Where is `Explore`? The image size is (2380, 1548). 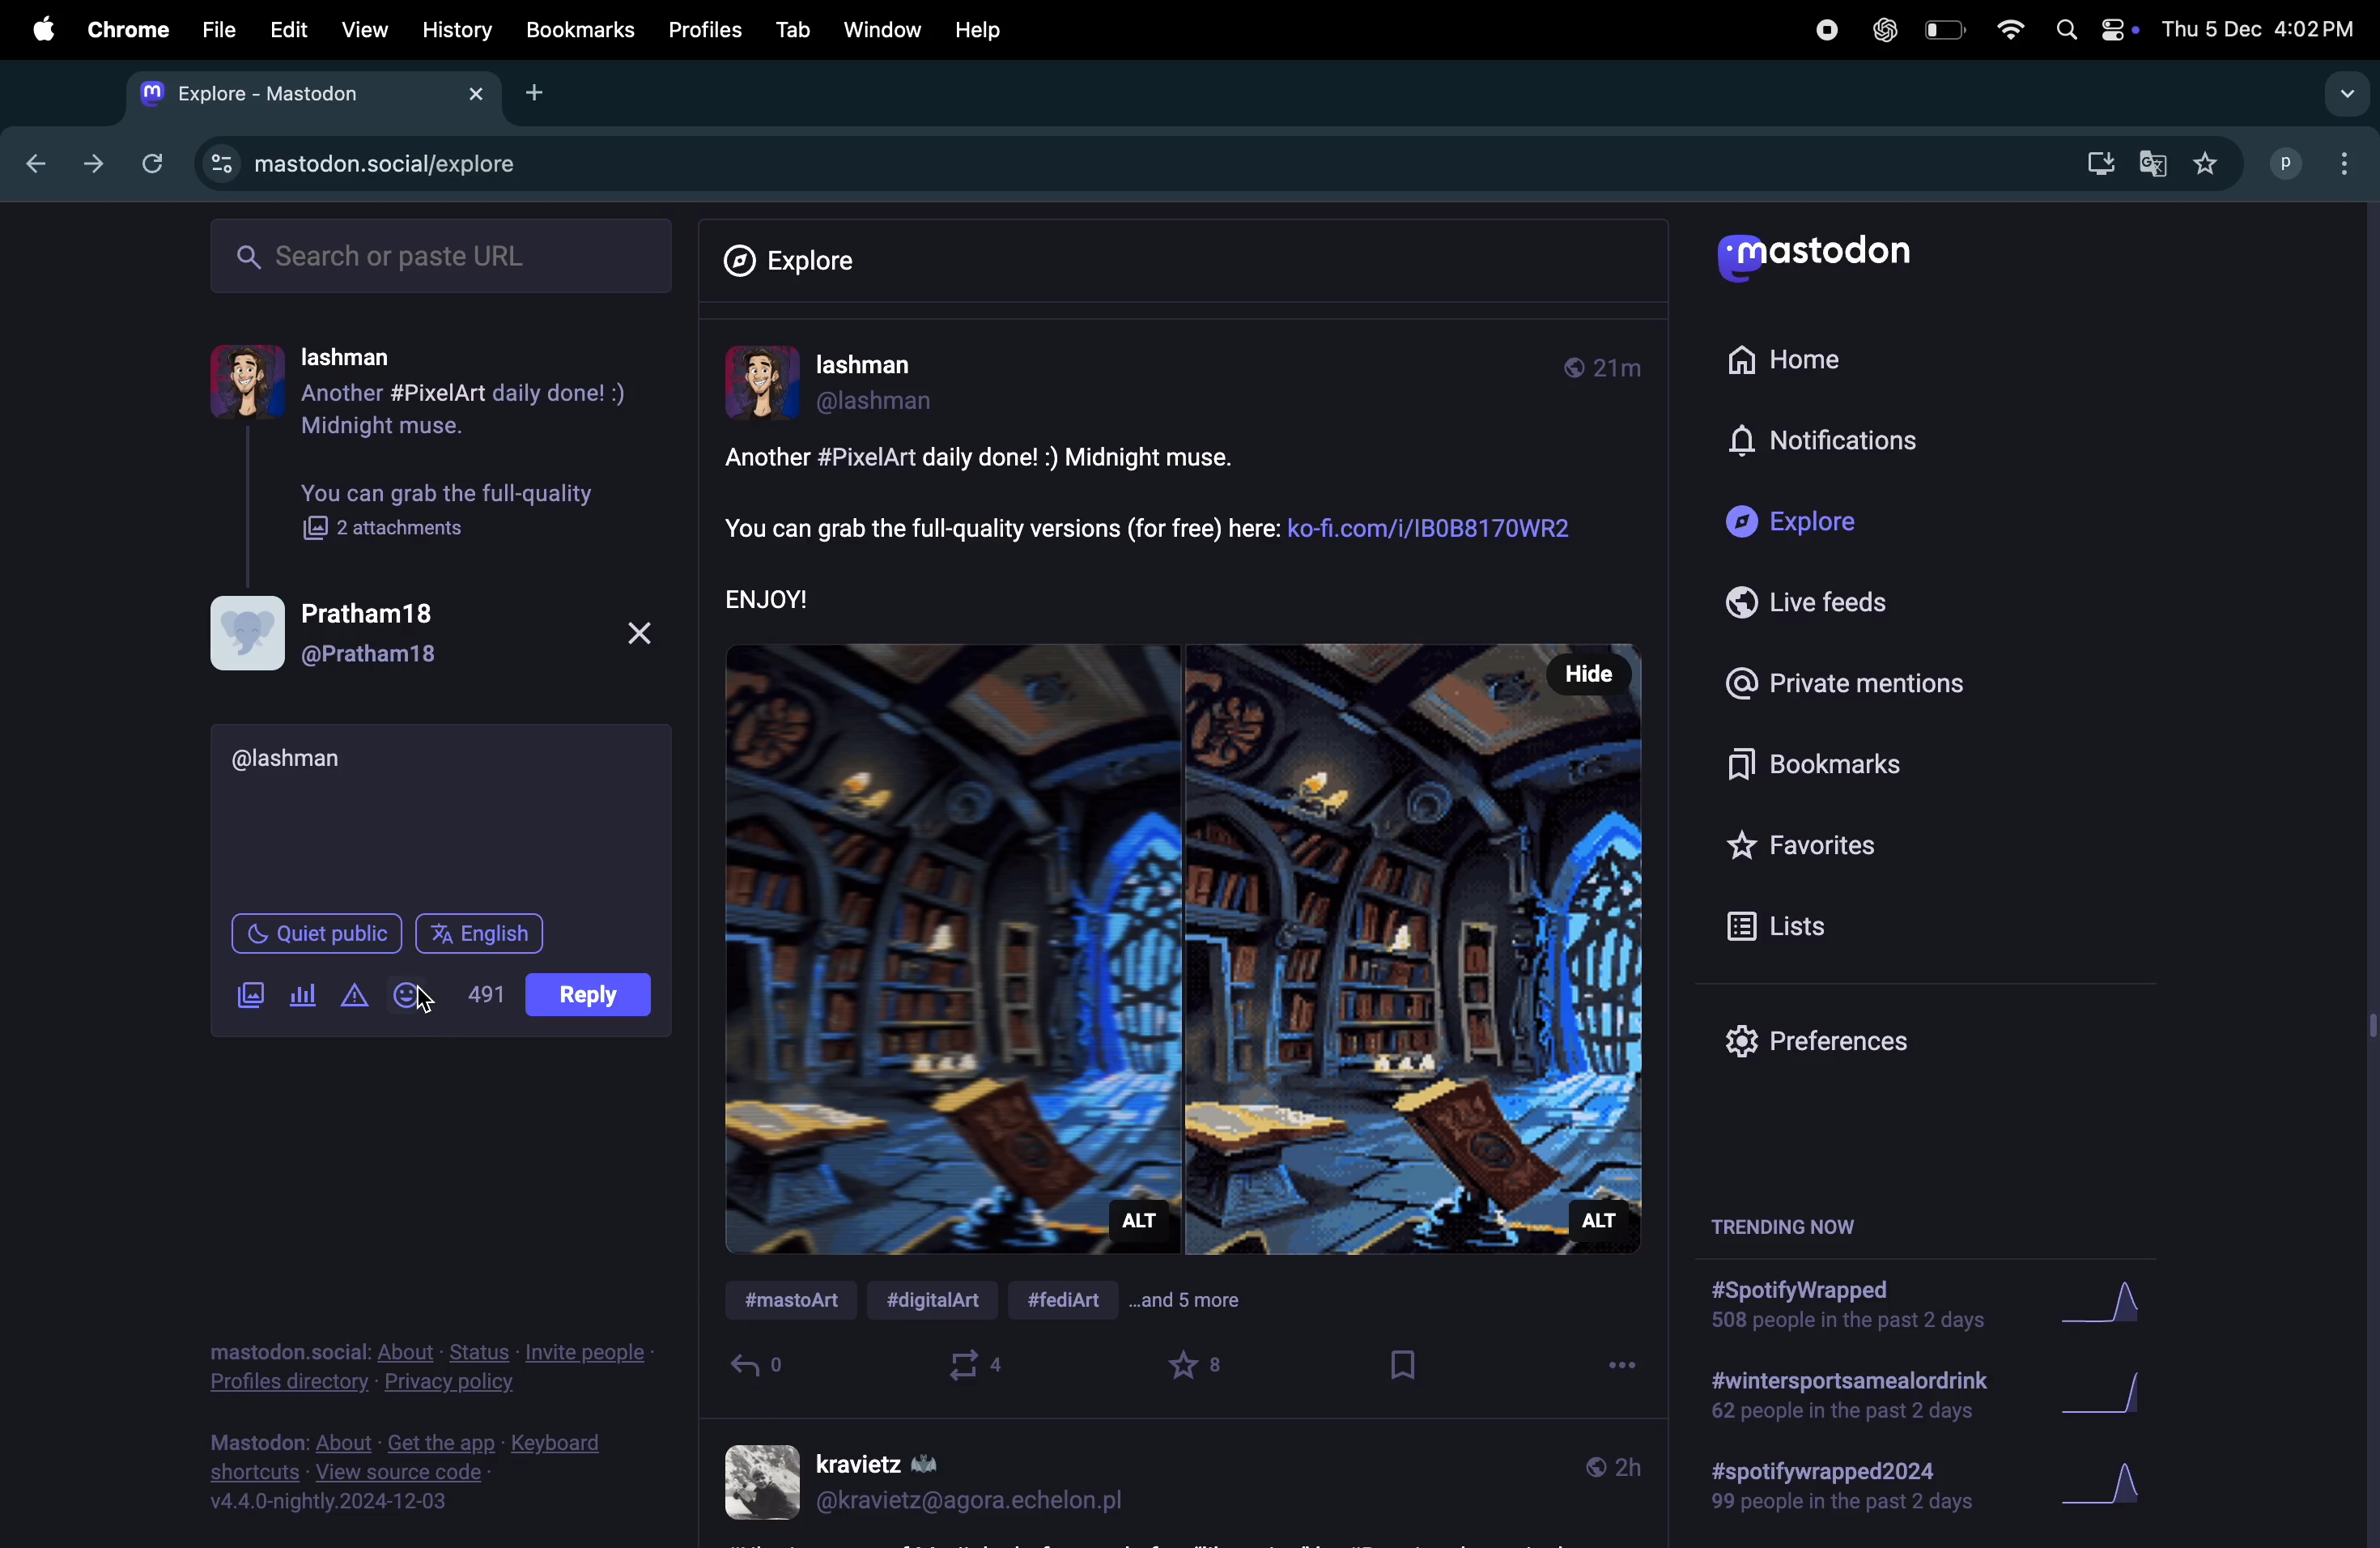
Explore is located at coordinates (1844, 527).